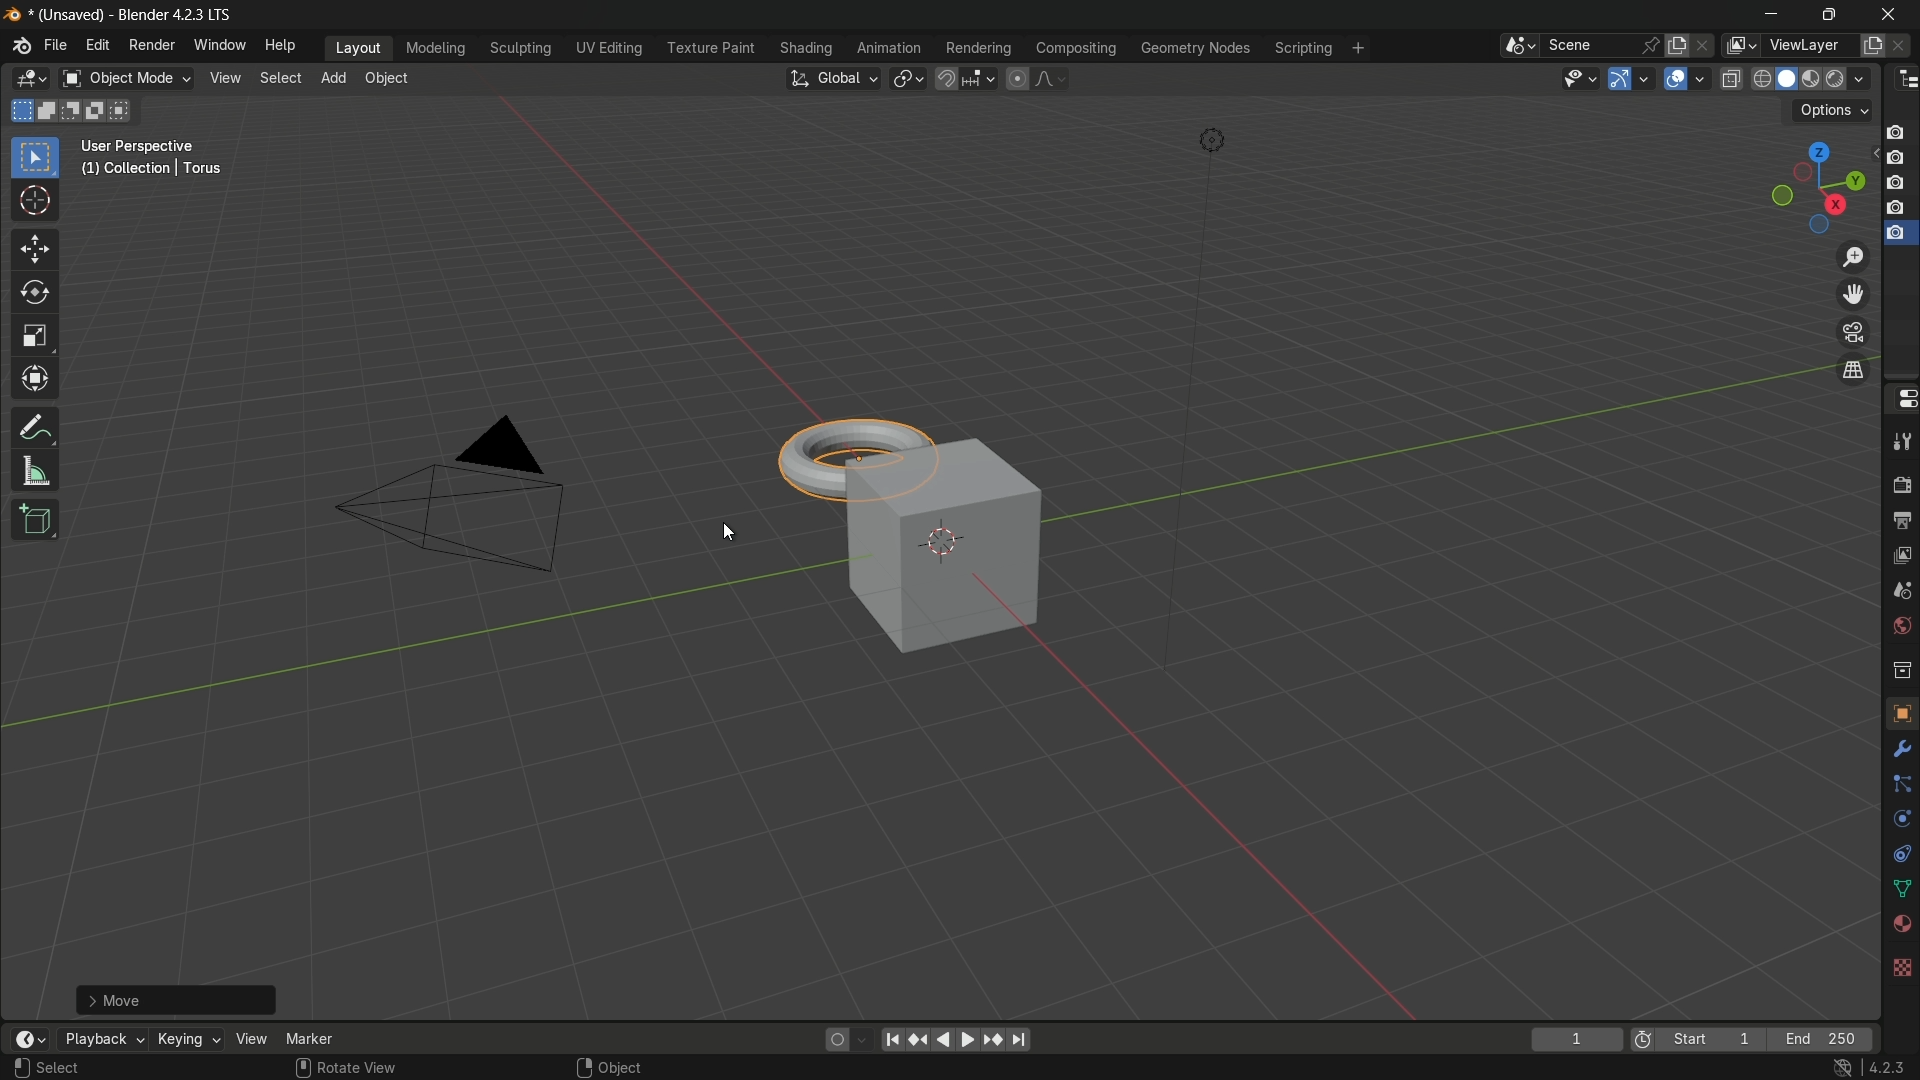 This screenshot has width=1920, height=1080. I want to click on transform pivot table, so click(907, 77).